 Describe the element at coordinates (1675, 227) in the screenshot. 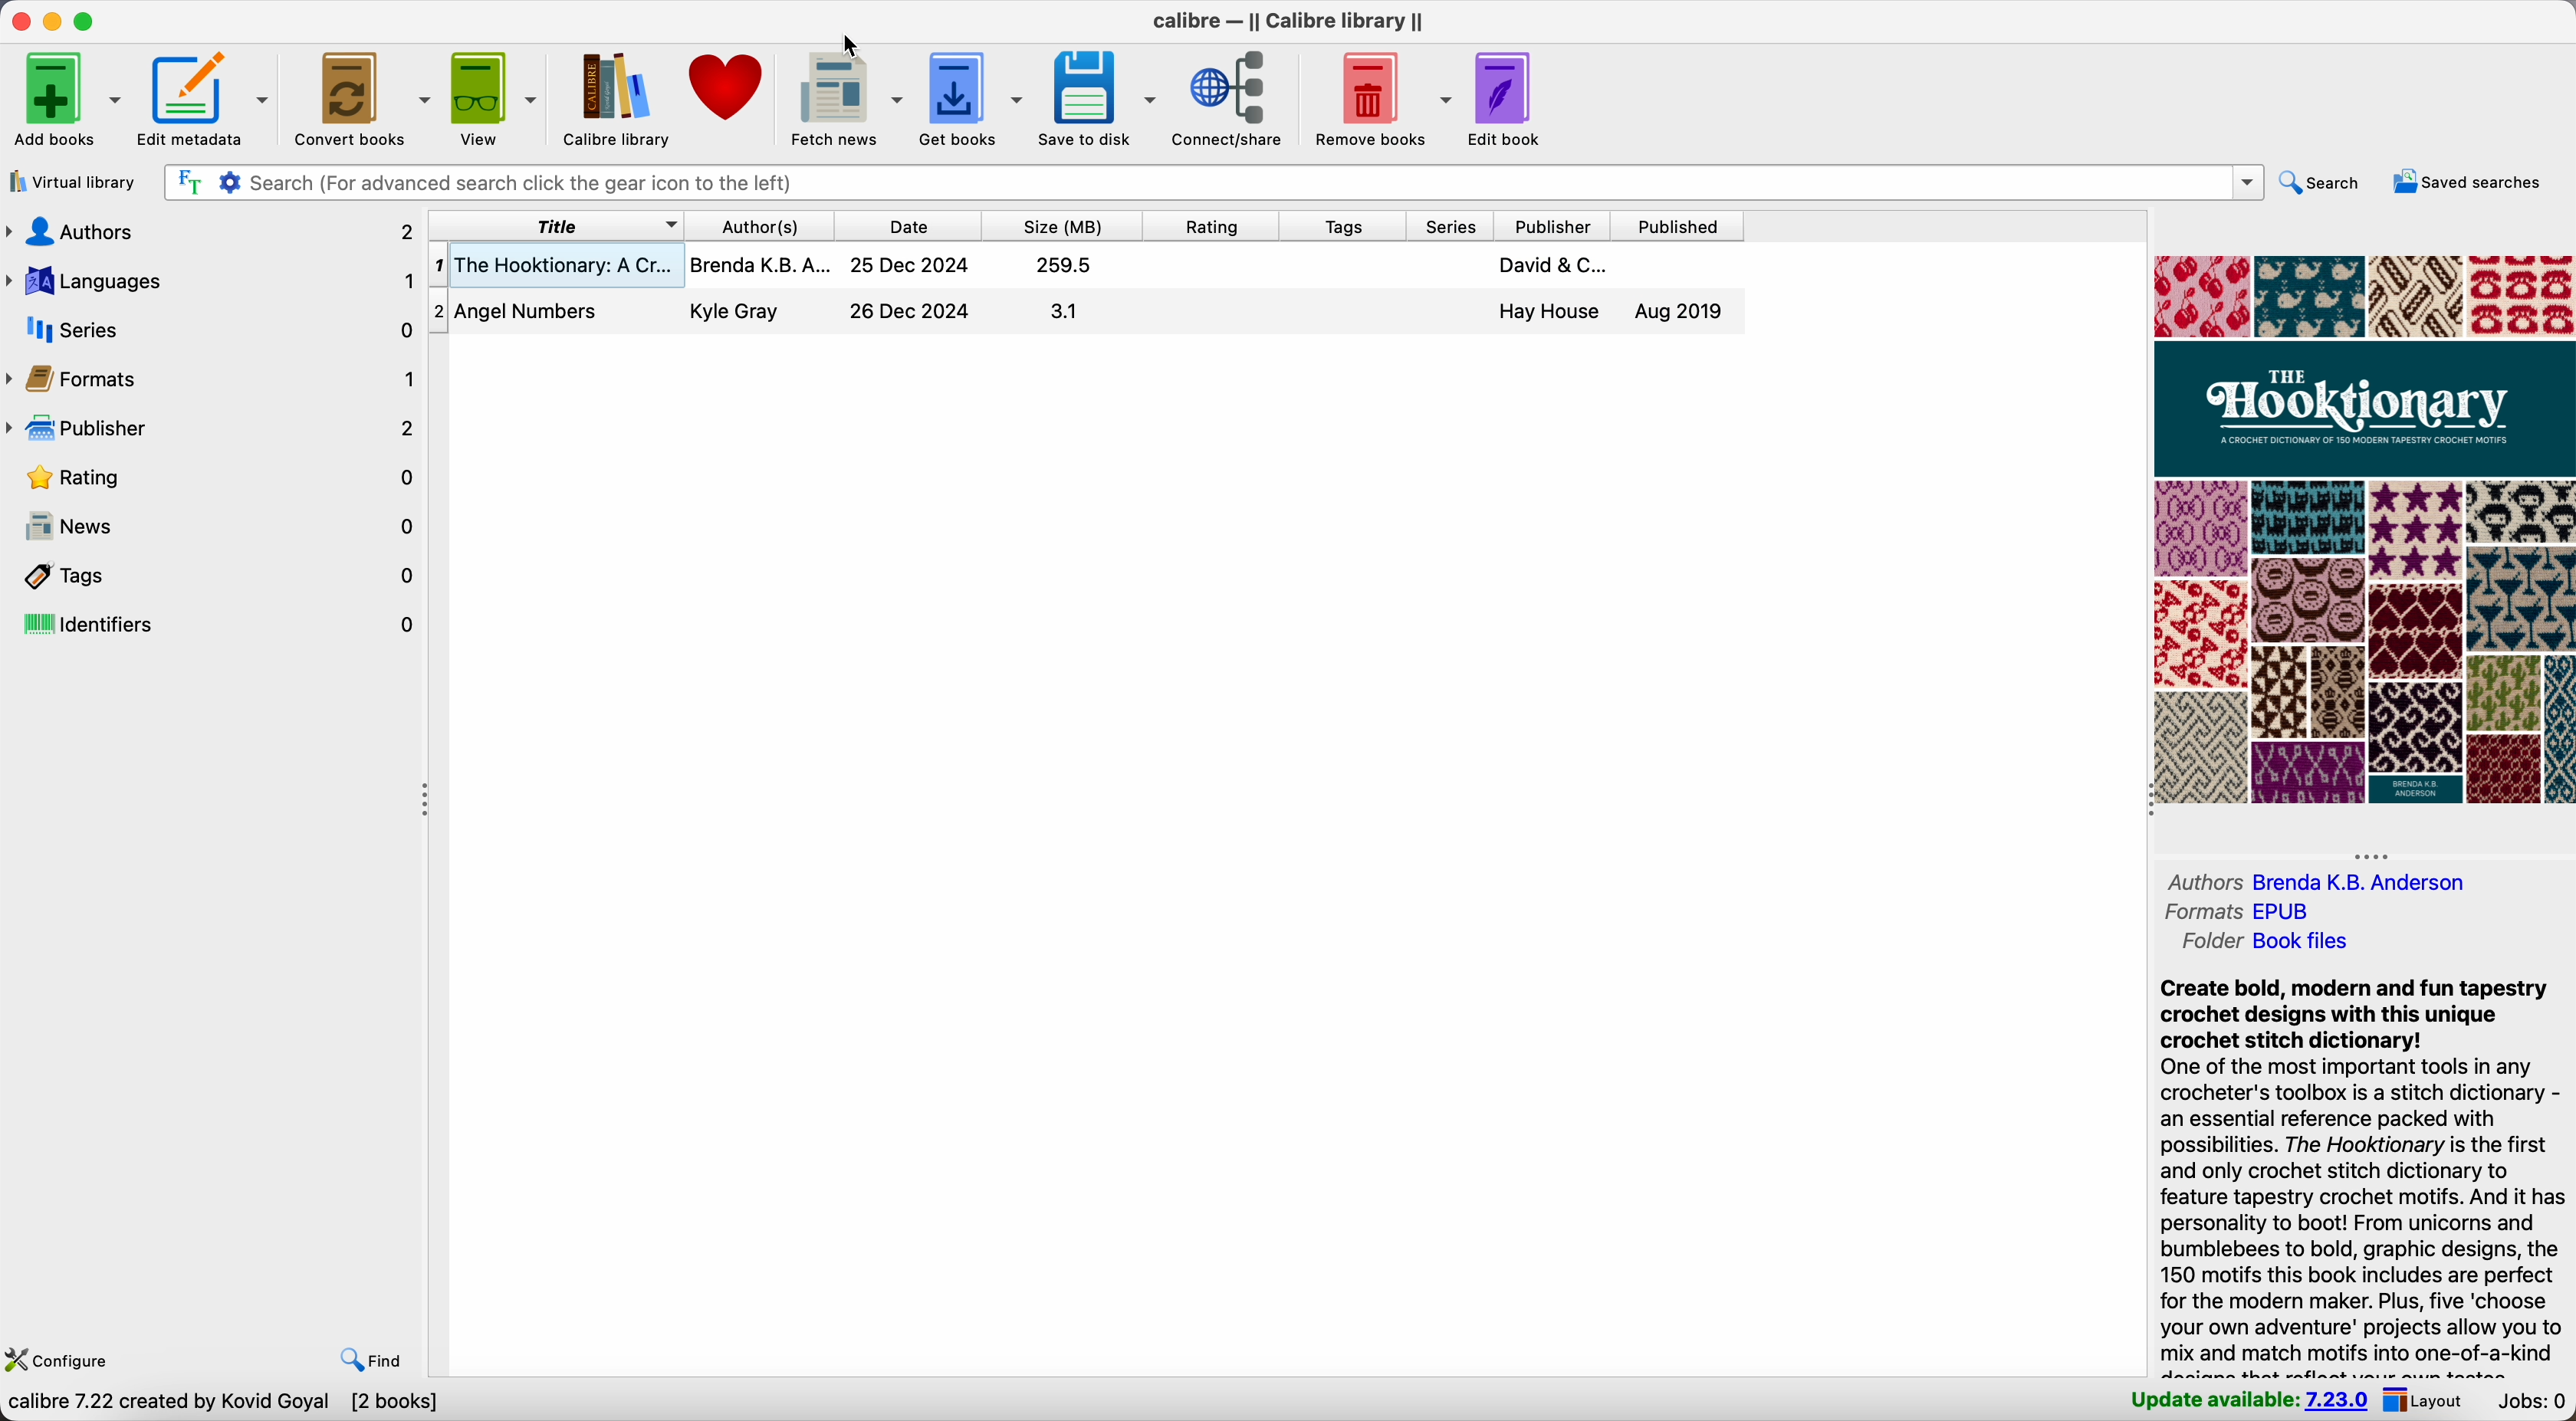

I see `published` at that location.